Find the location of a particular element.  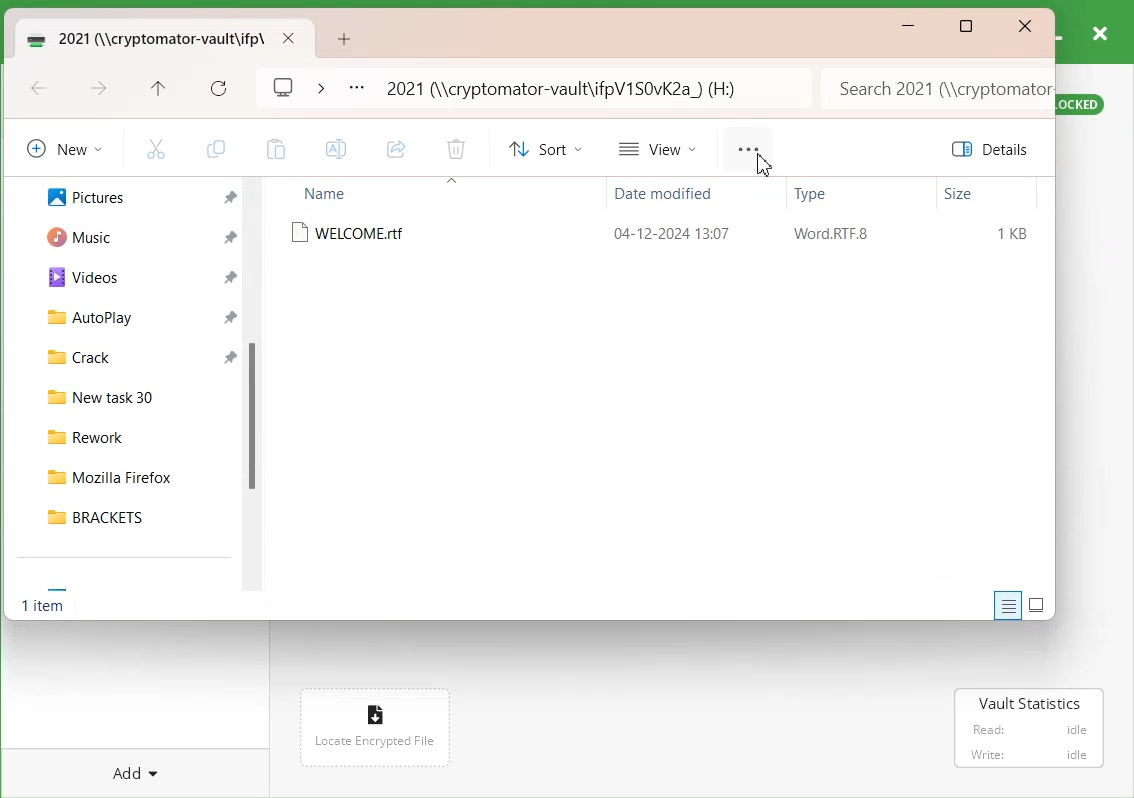

Music is located at coordinates (77, 235).